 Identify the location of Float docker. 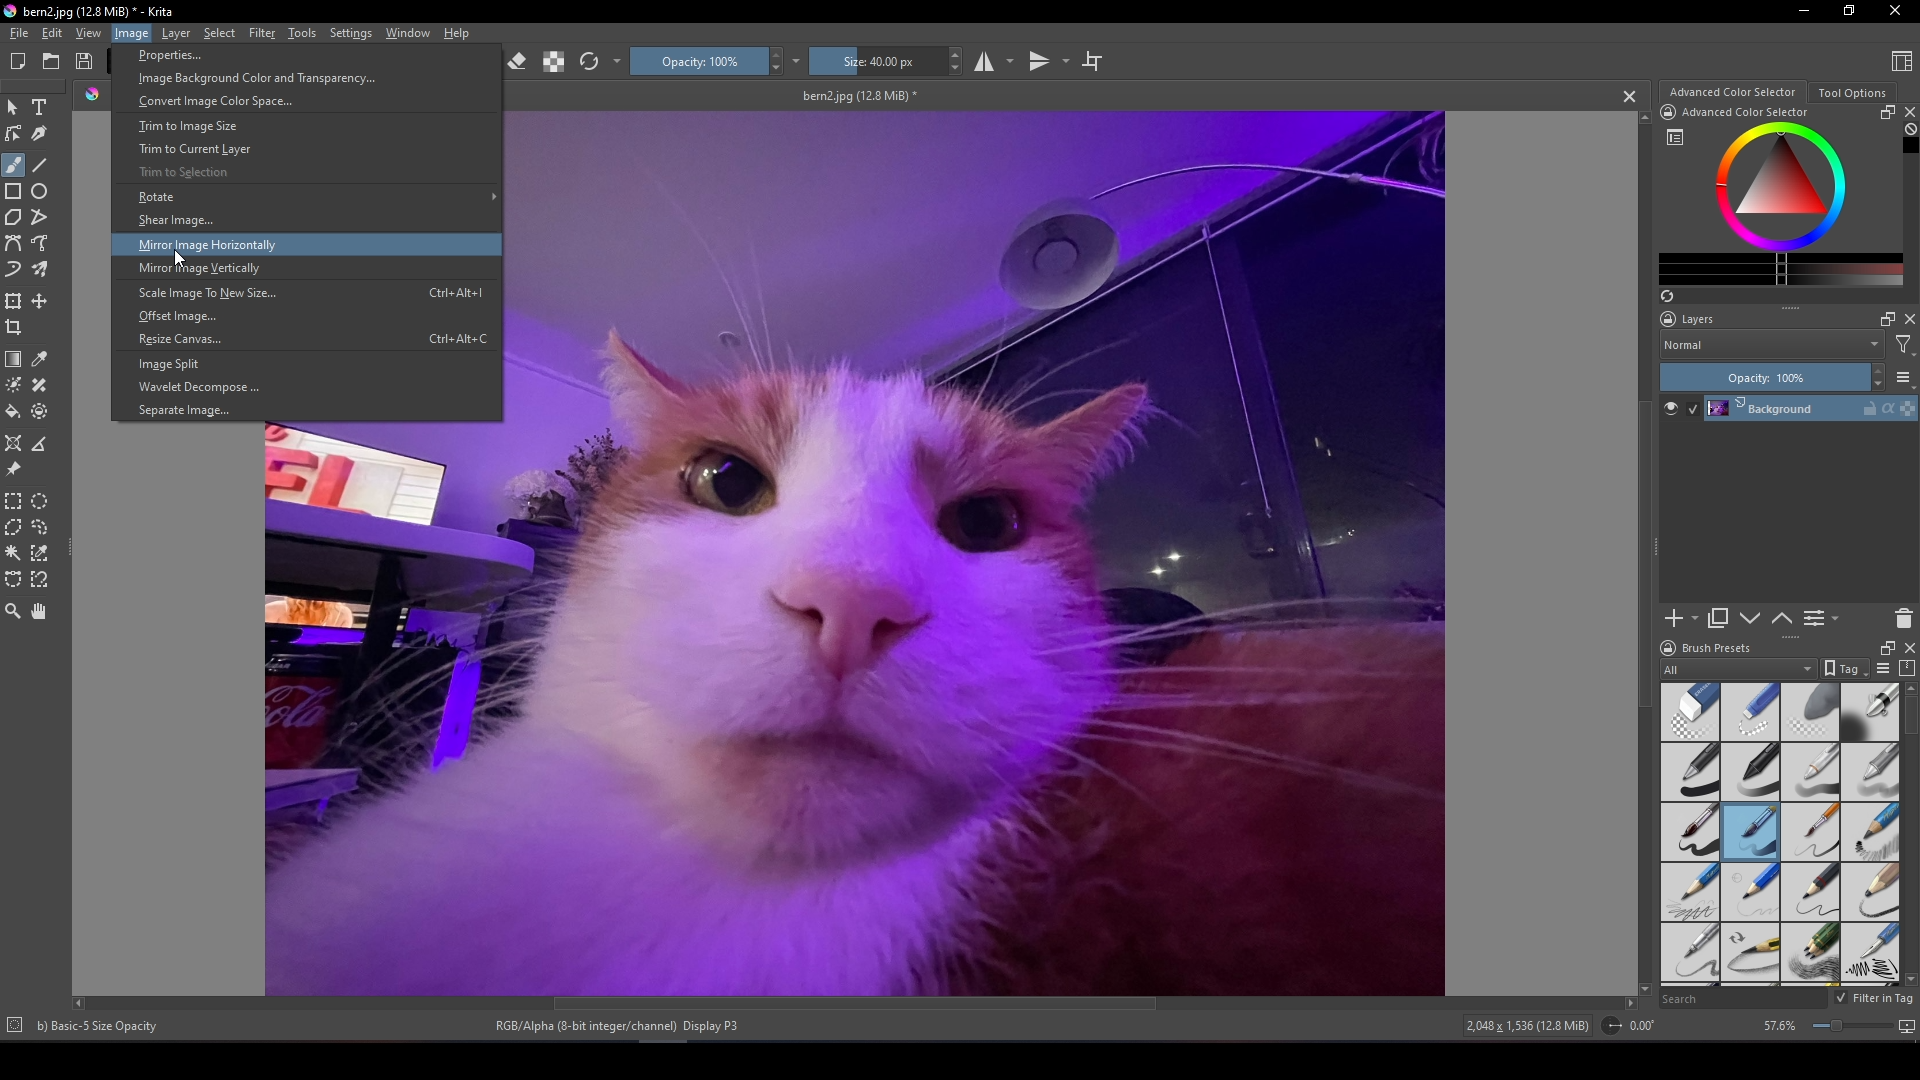
(1886, 319).